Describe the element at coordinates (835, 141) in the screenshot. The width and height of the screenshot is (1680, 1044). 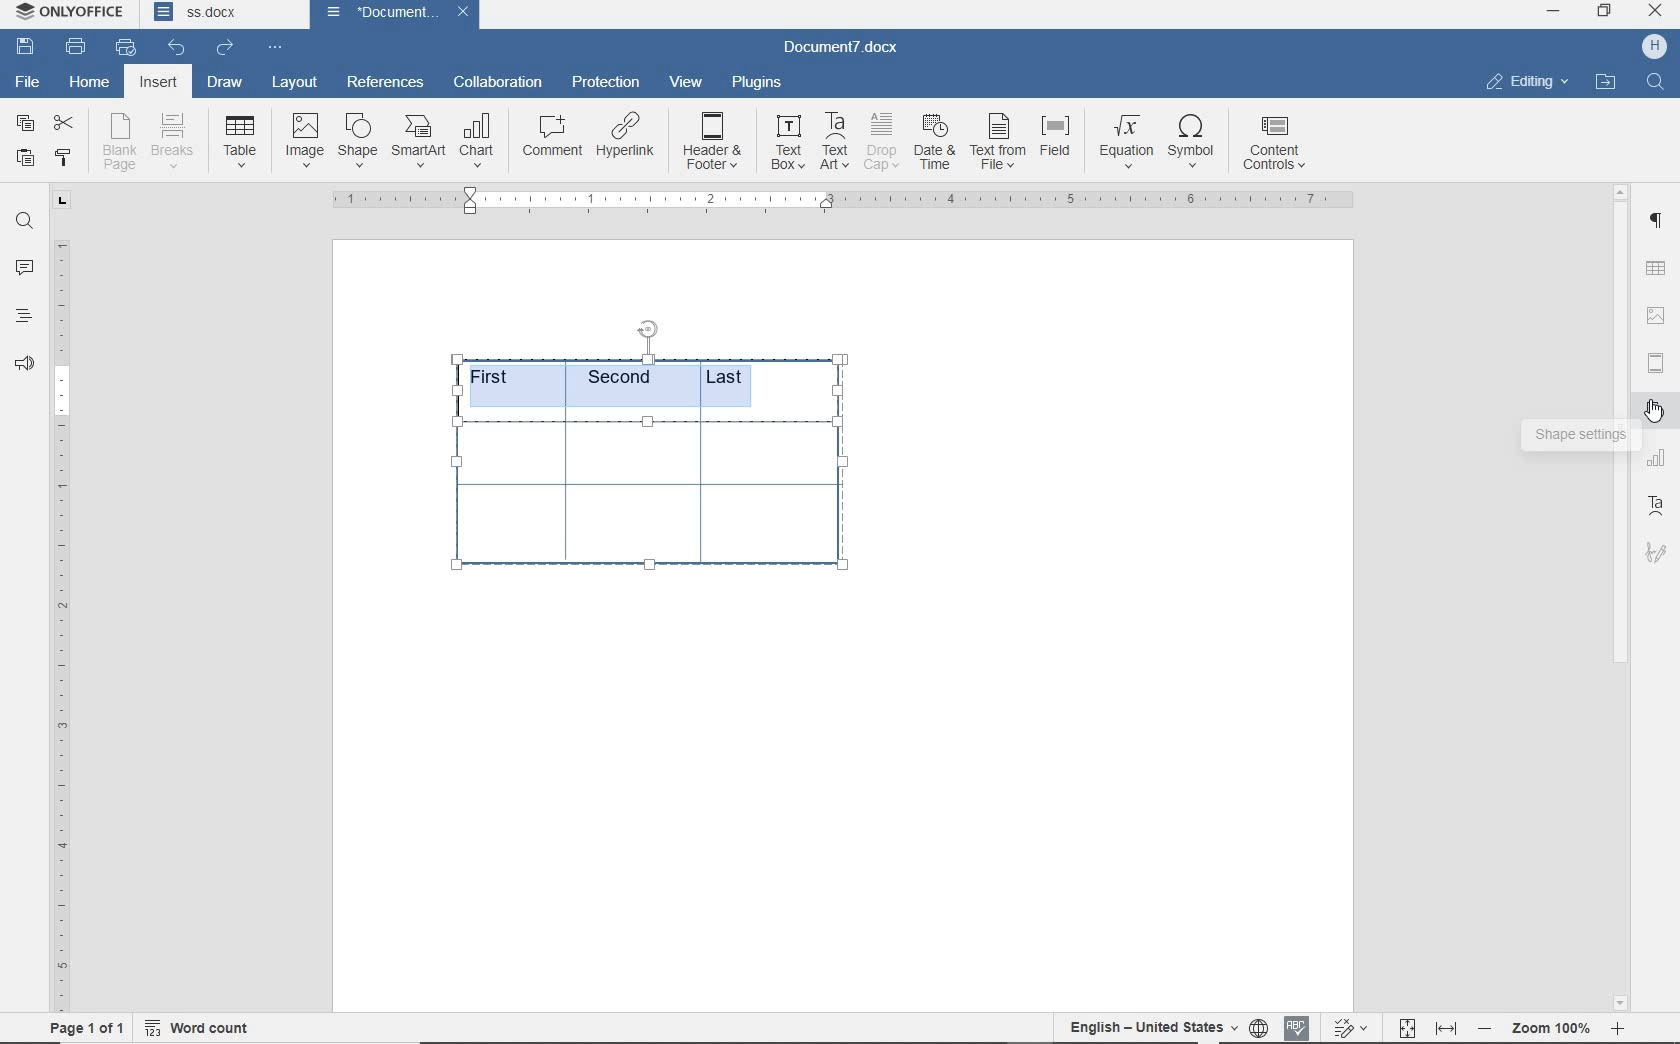
I see `text art` at that location.